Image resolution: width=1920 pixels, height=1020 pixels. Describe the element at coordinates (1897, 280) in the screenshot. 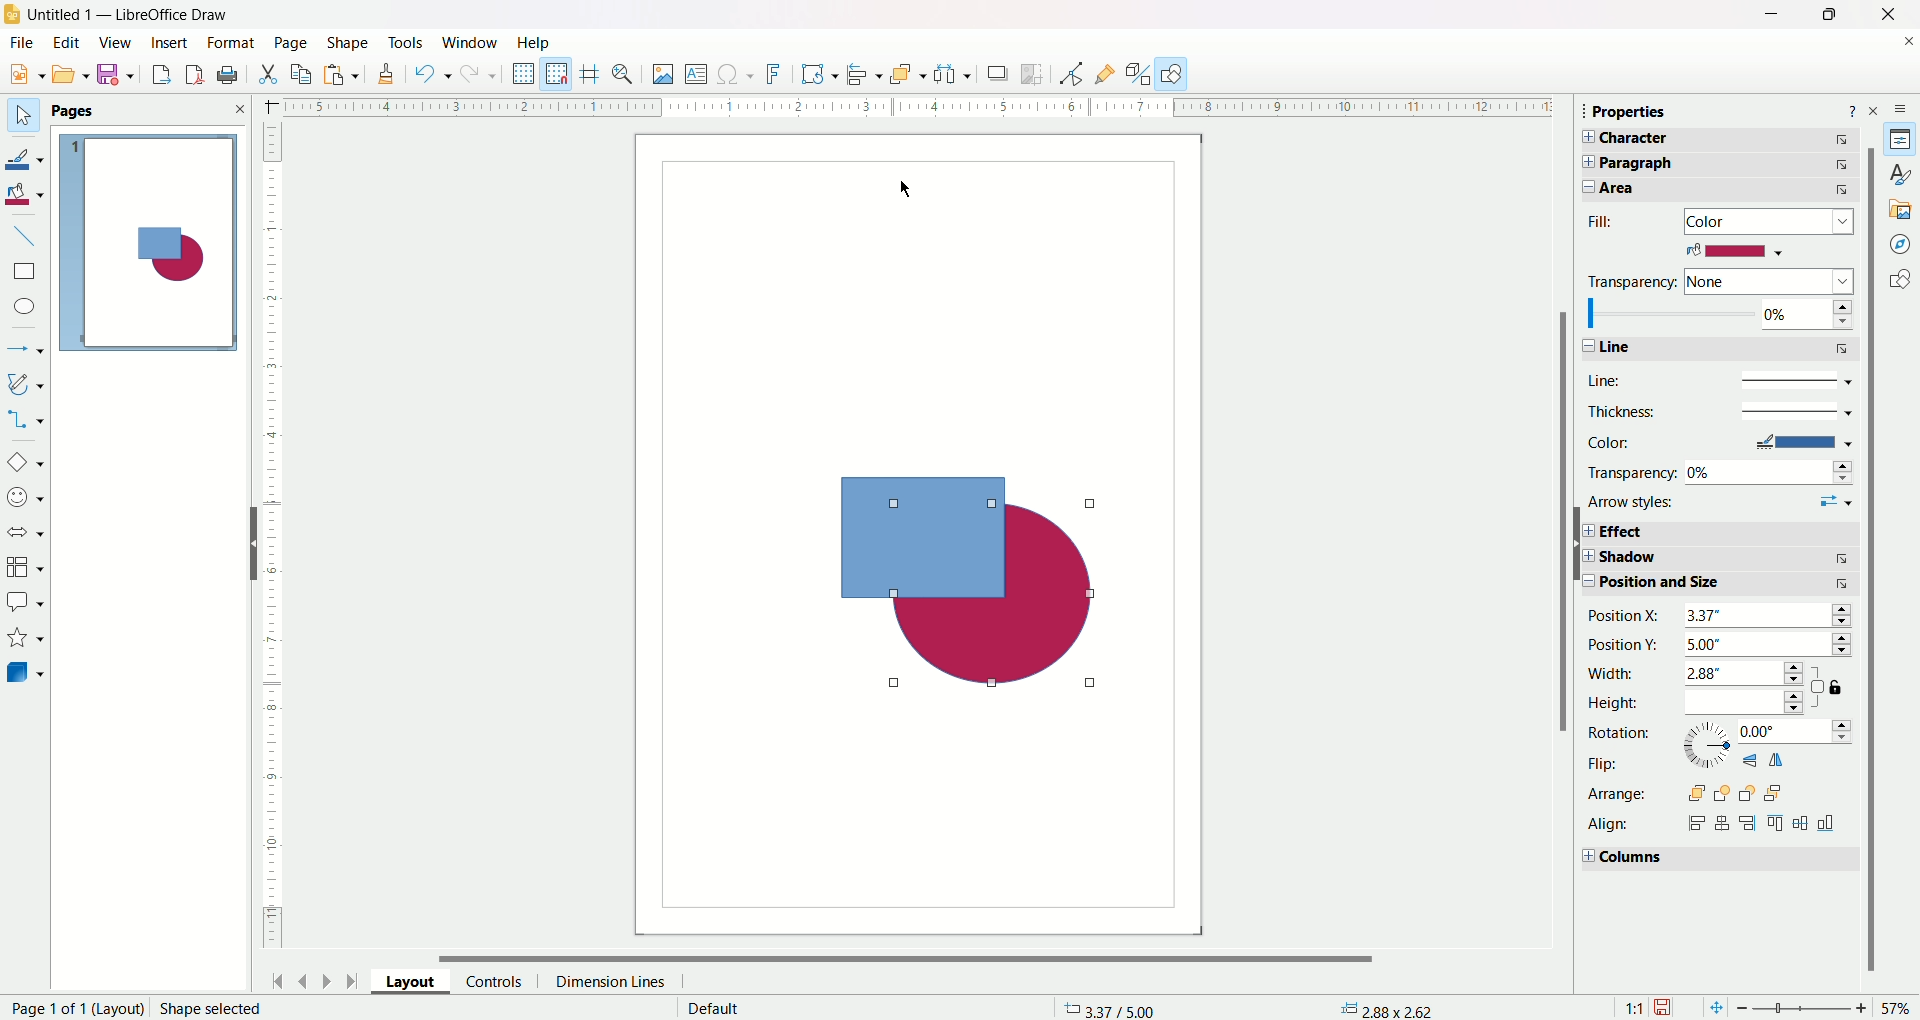

I see `shapes` at that location.